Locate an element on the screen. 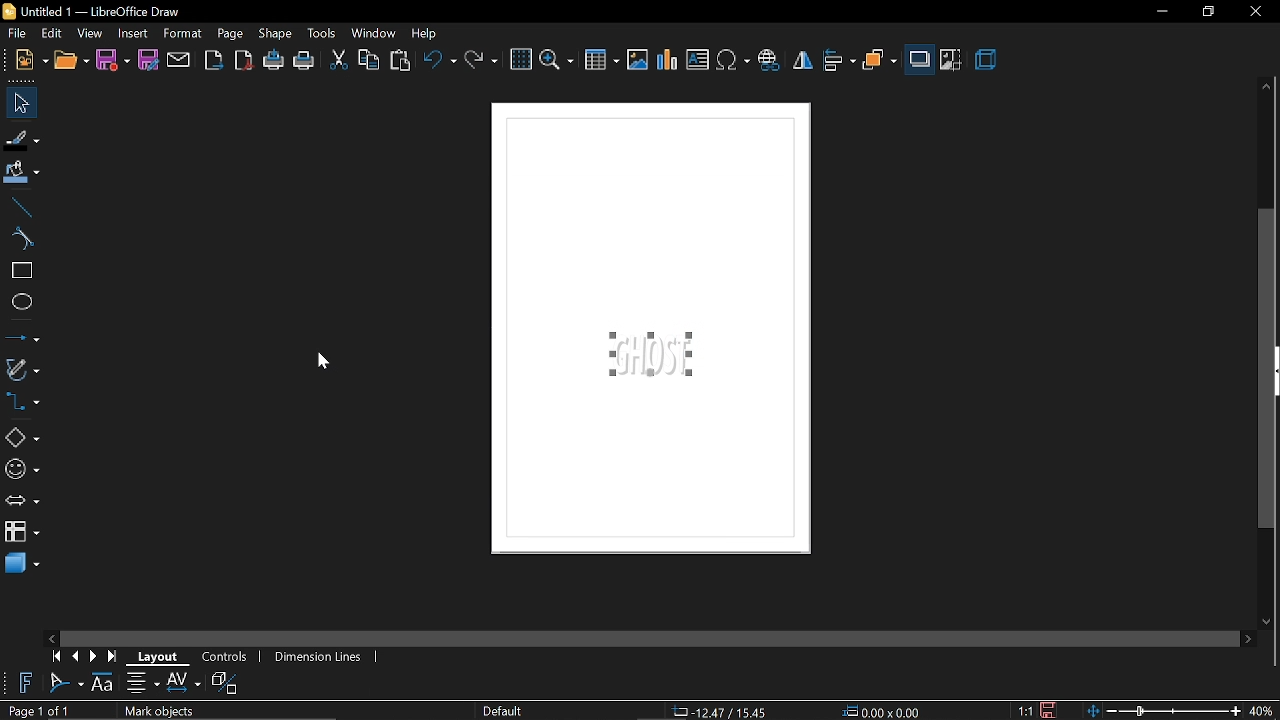 This screenshot has width=1280, height=720. restore down is located at coordinates (1207, 12).